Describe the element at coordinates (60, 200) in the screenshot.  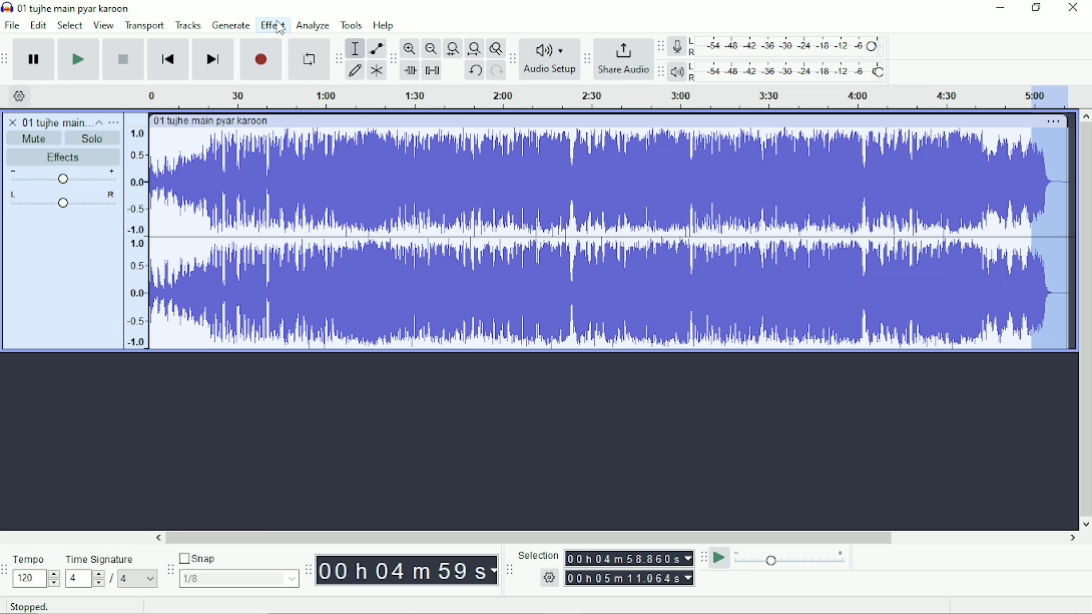
I see `Pan` at that location.